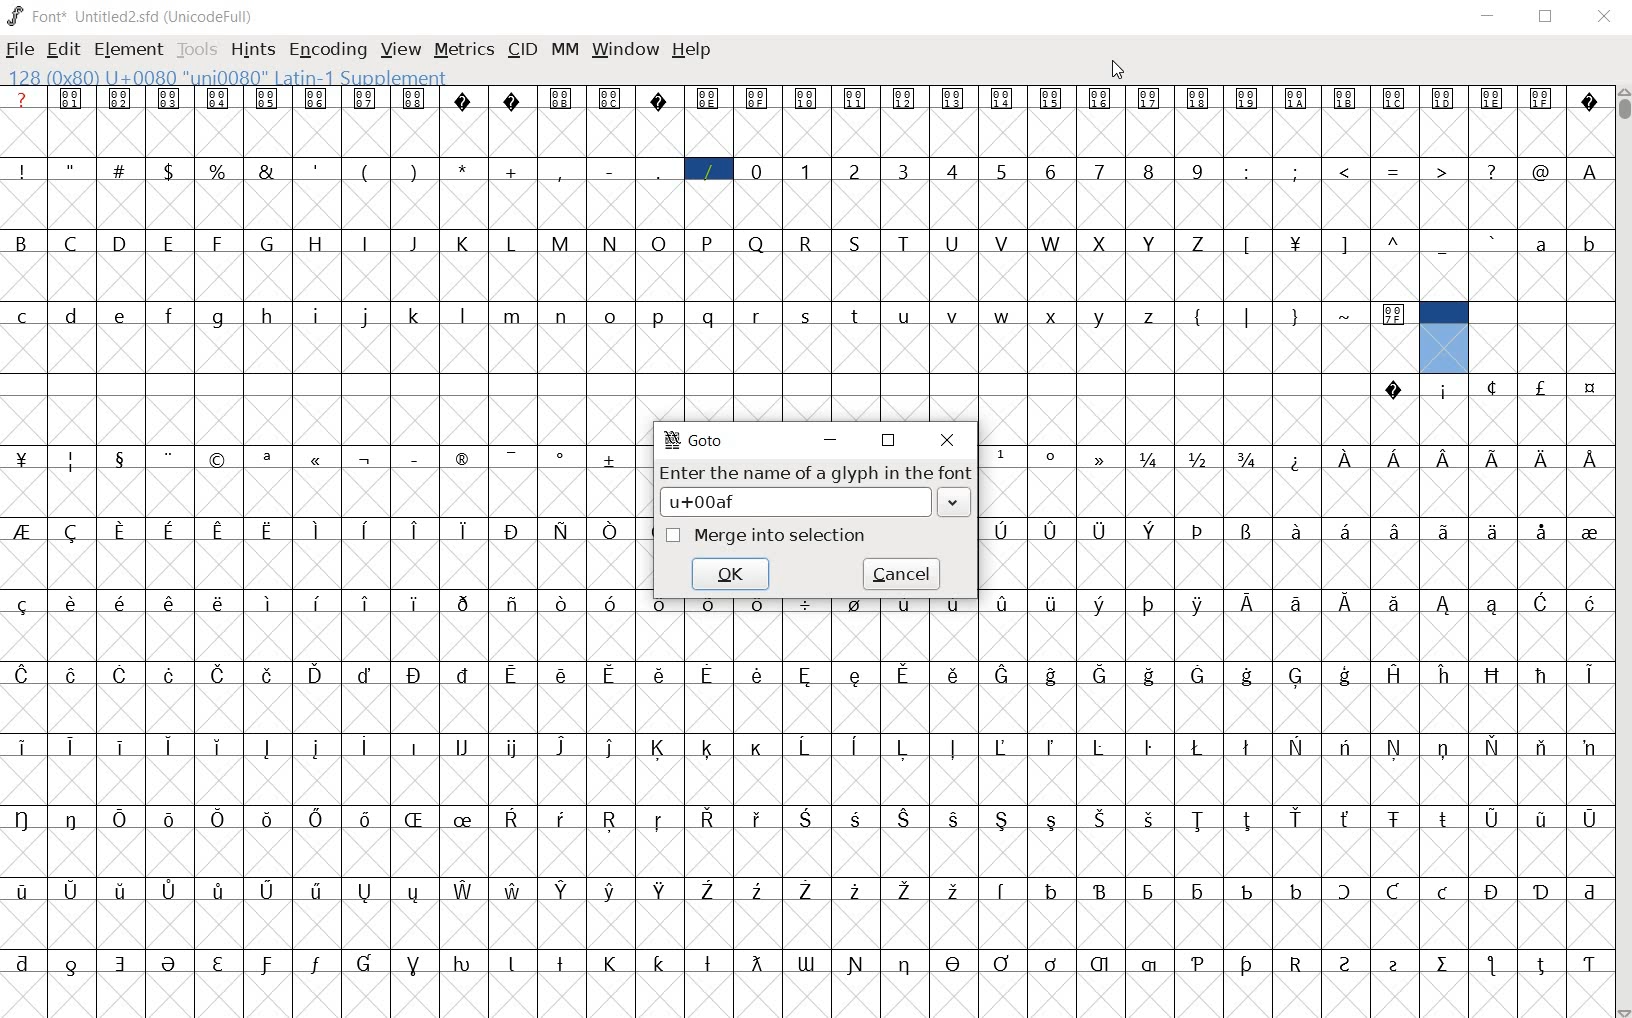 This screenshot has width=1632, height=1018. What do you see at coordinates (1588, 601) in the screenshot?
I see `Symbol` at bounding box center [1588, 601].